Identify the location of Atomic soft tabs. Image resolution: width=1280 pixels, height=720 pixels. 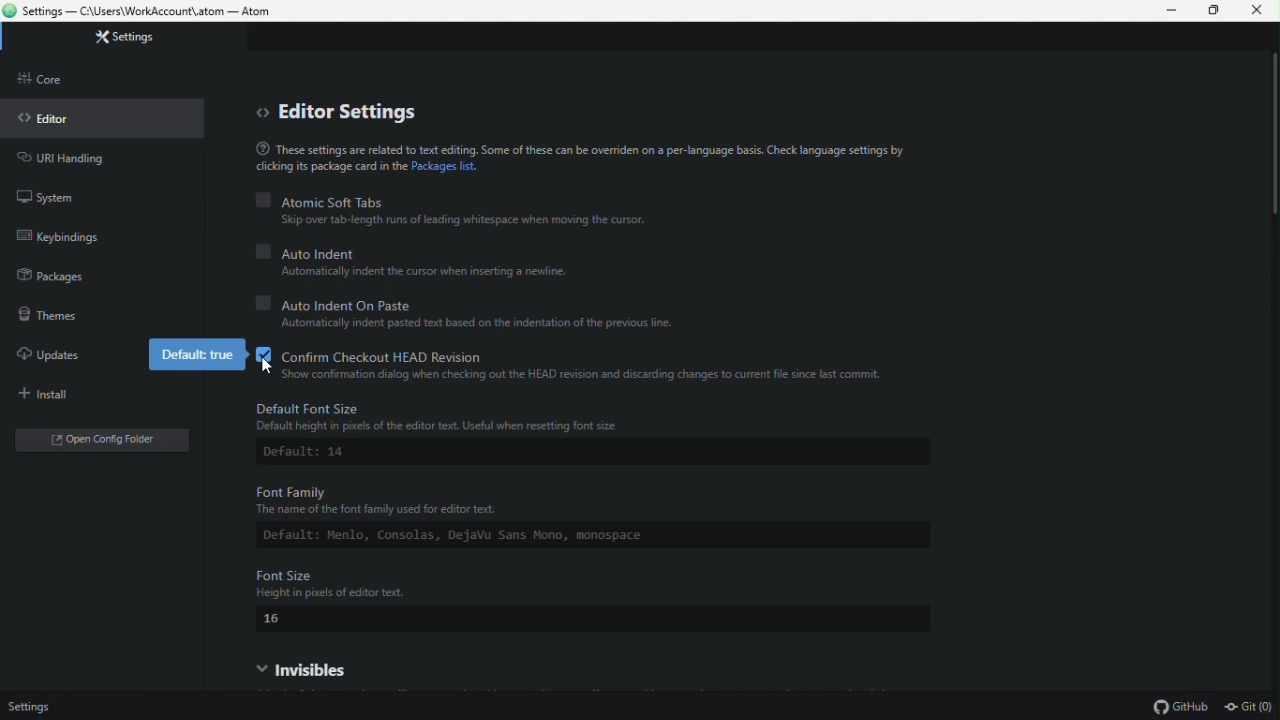
(471, 201).